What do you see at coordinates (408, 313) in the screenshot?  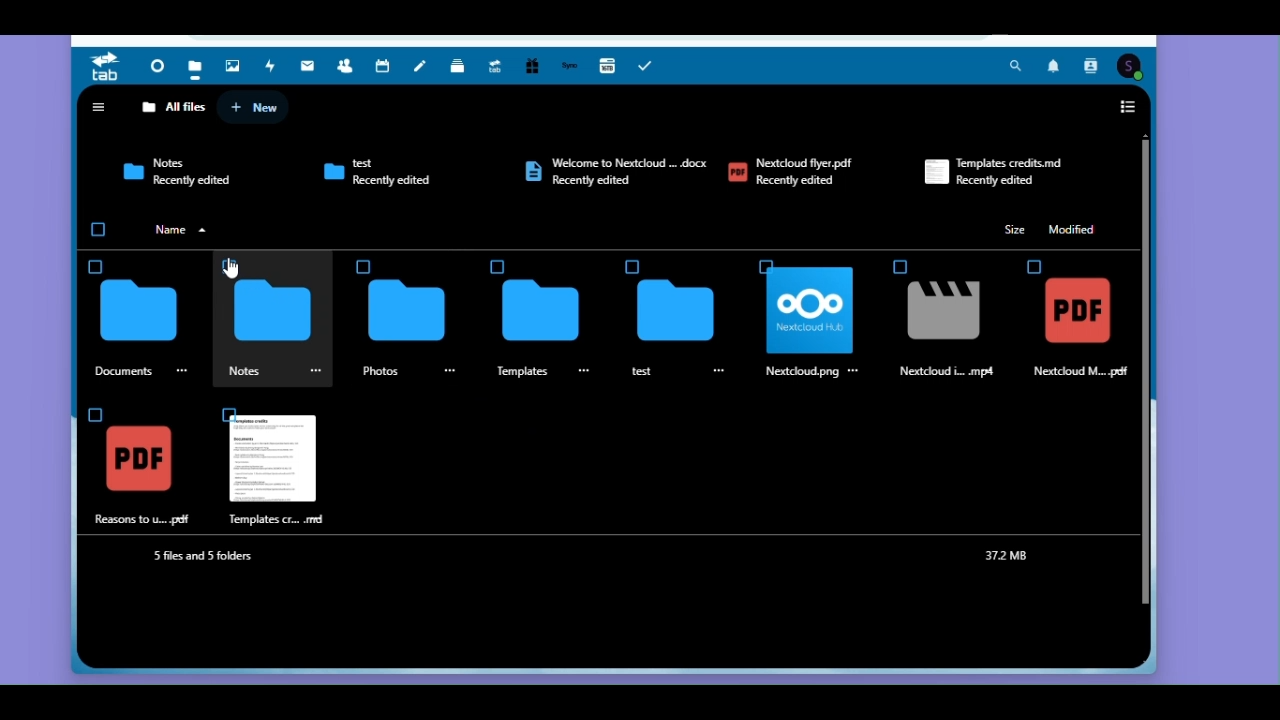 I see `Icon` at bounding box center [408, 313].